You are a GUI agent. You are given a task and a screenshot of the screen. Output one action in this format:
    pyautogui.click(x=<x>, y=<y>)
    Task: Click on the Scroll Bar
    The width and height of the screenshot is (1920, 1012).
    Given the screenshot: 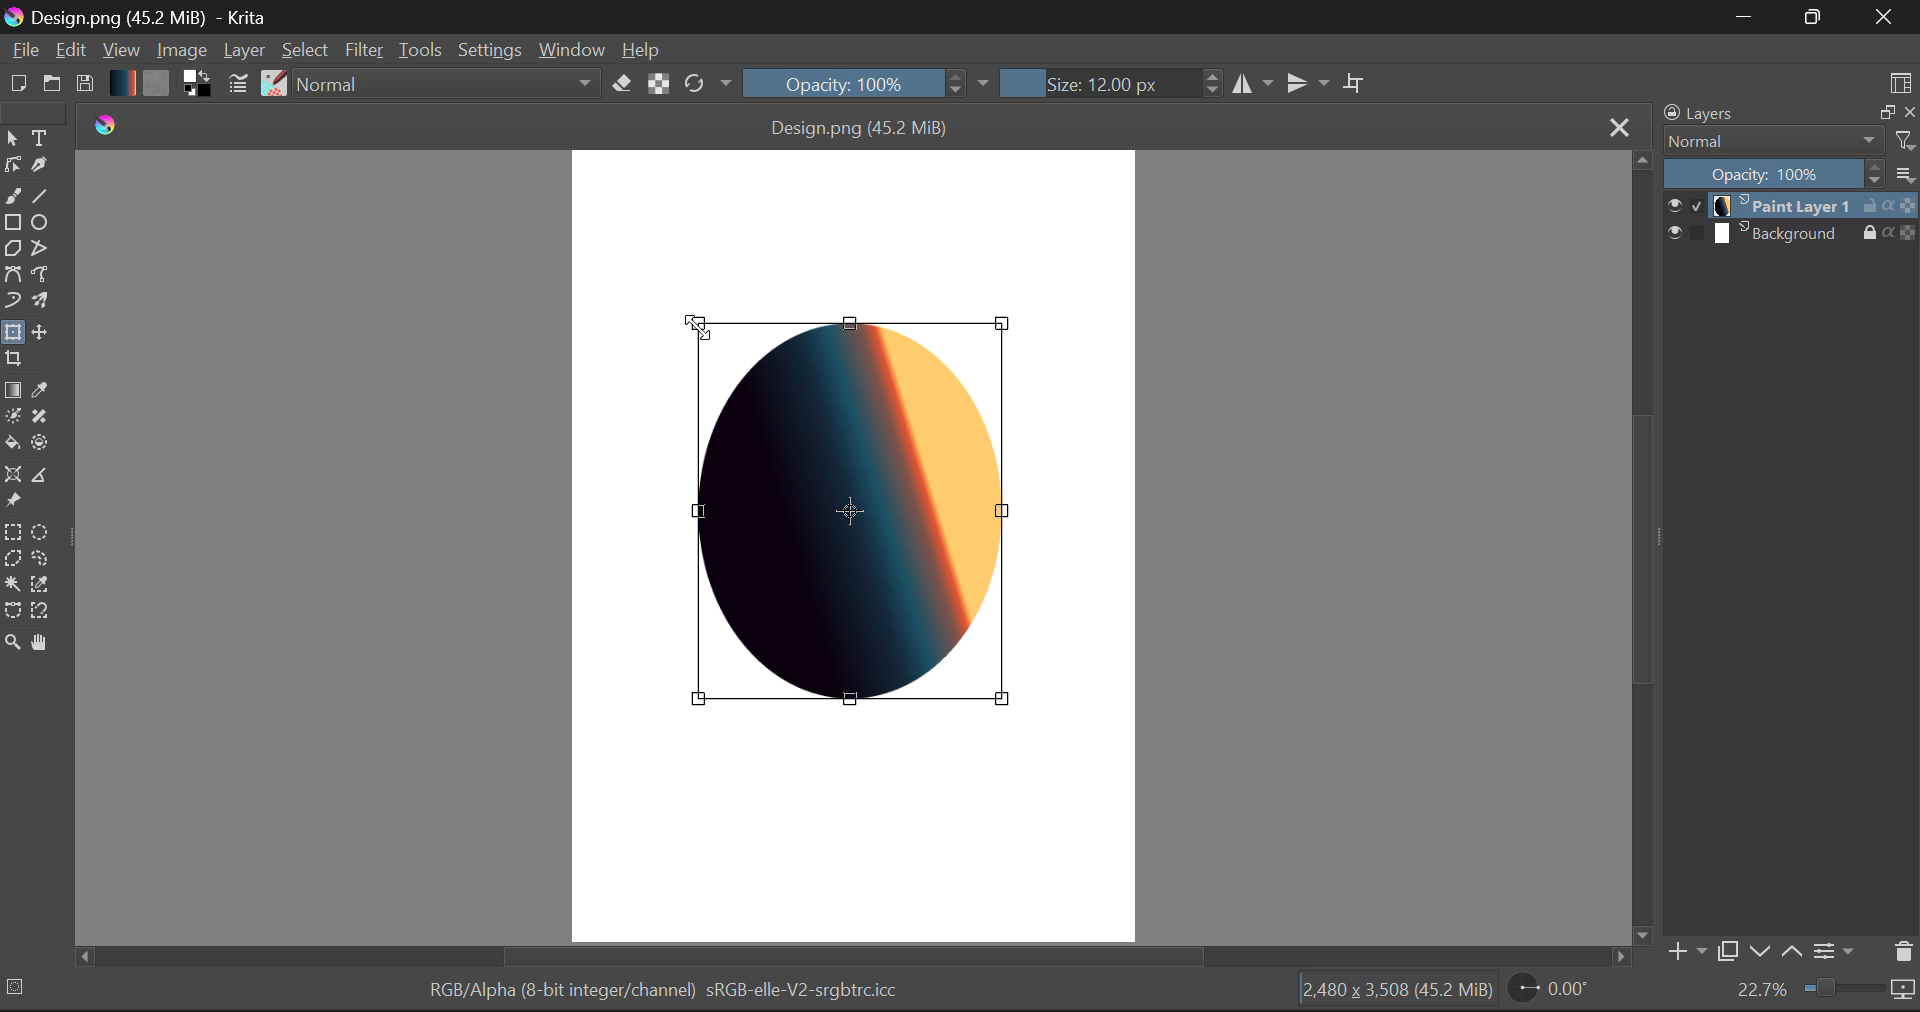 What is the action you would take?
    pyautogui.click(x=1639, y=546)
    